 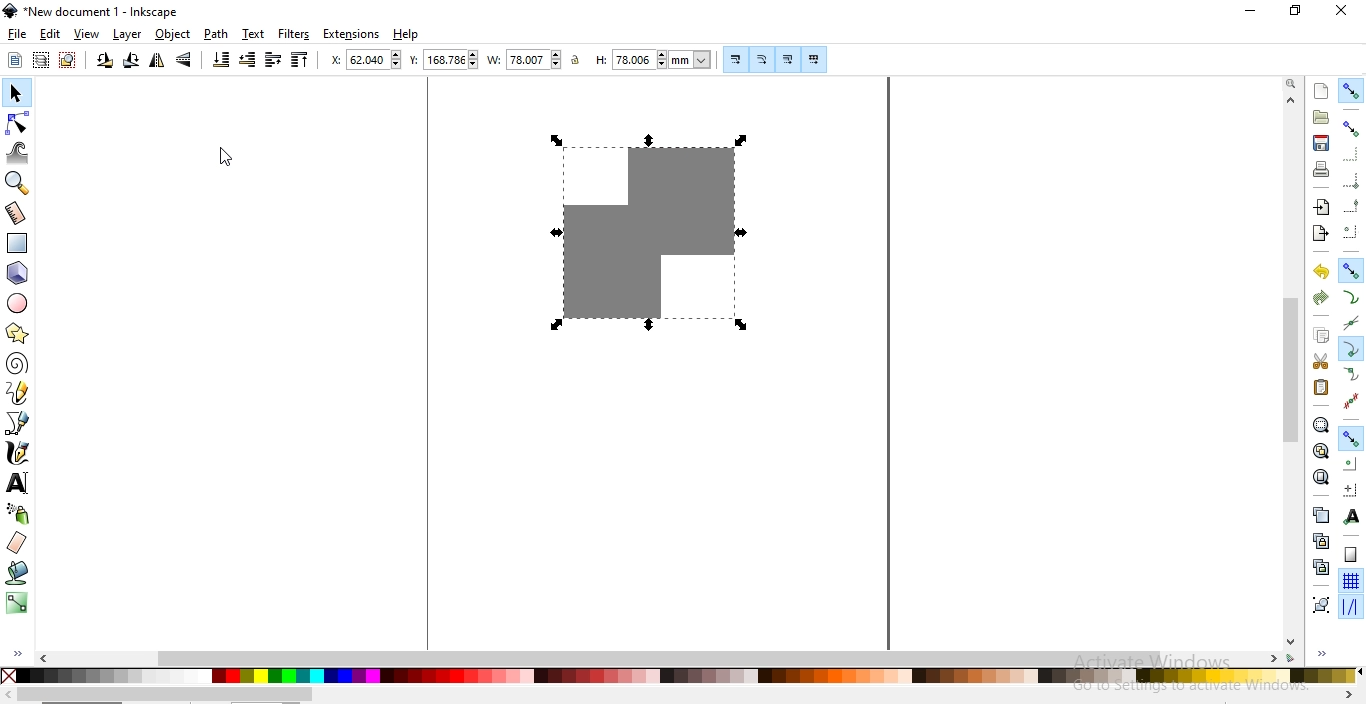 What do you see at coordinates (1320, 208) in the screenshot?
I see `import a bitmap` at bounding box center [1320, 208].